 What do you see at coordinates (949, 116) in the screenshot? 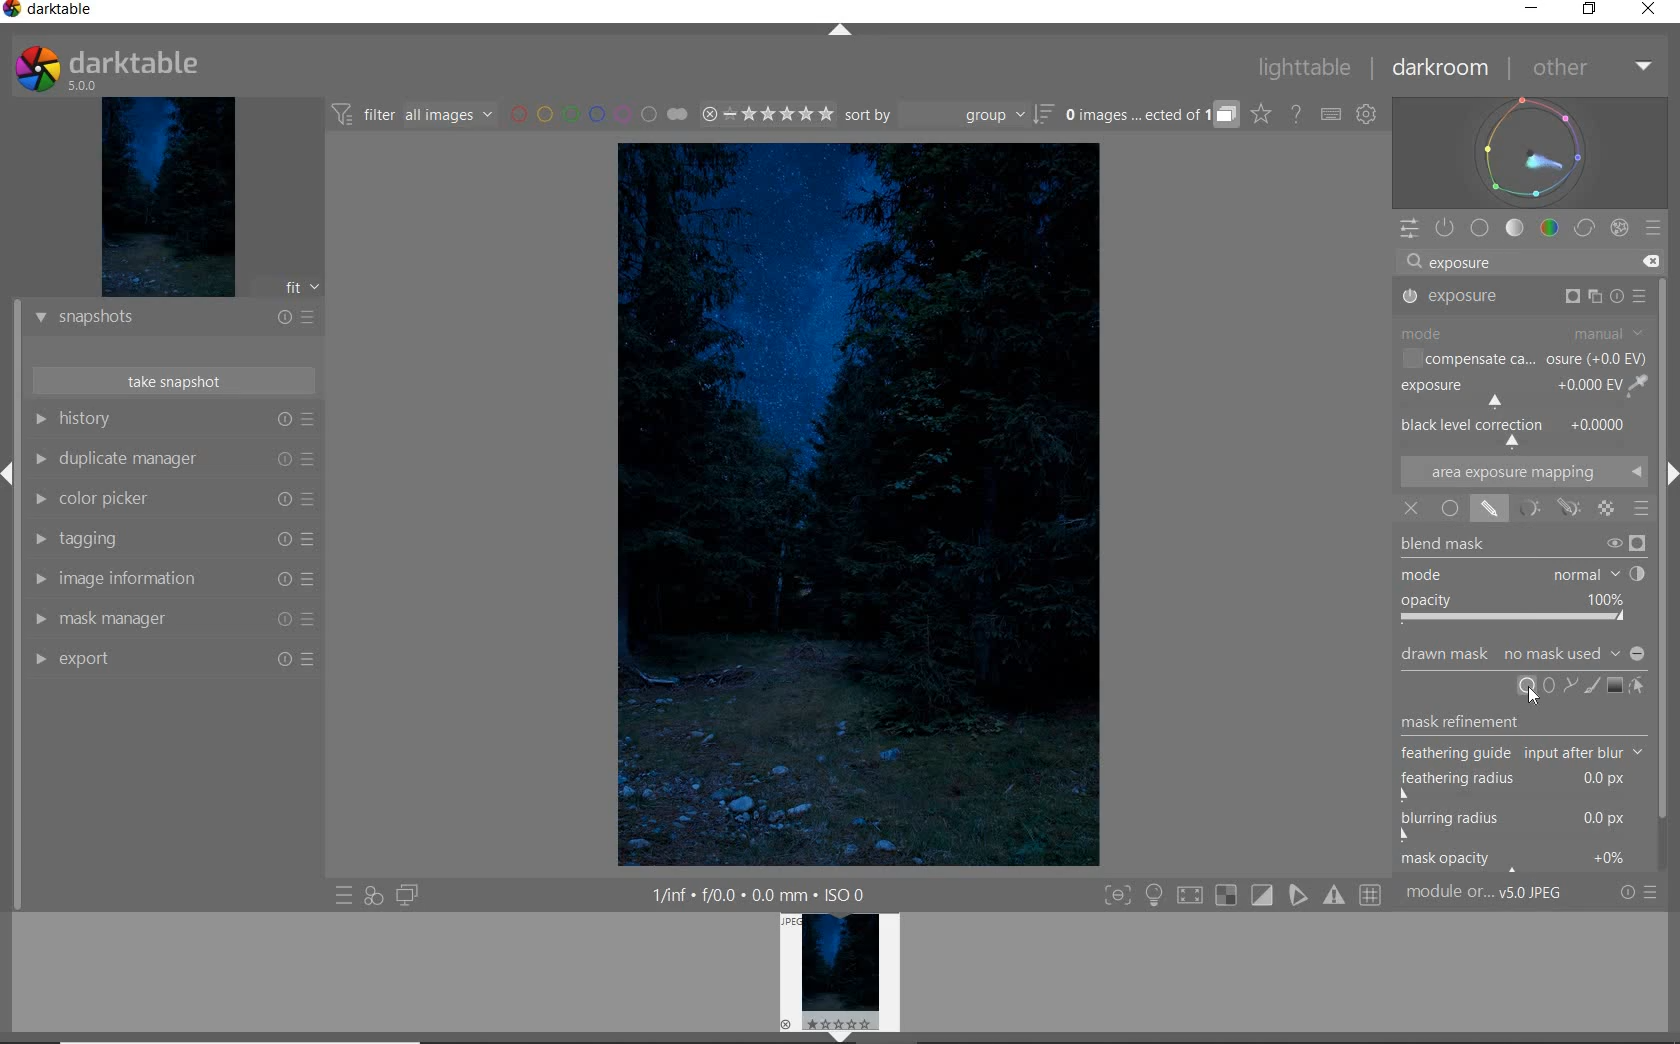
I see `SORT` at bounding box center [949, 116].